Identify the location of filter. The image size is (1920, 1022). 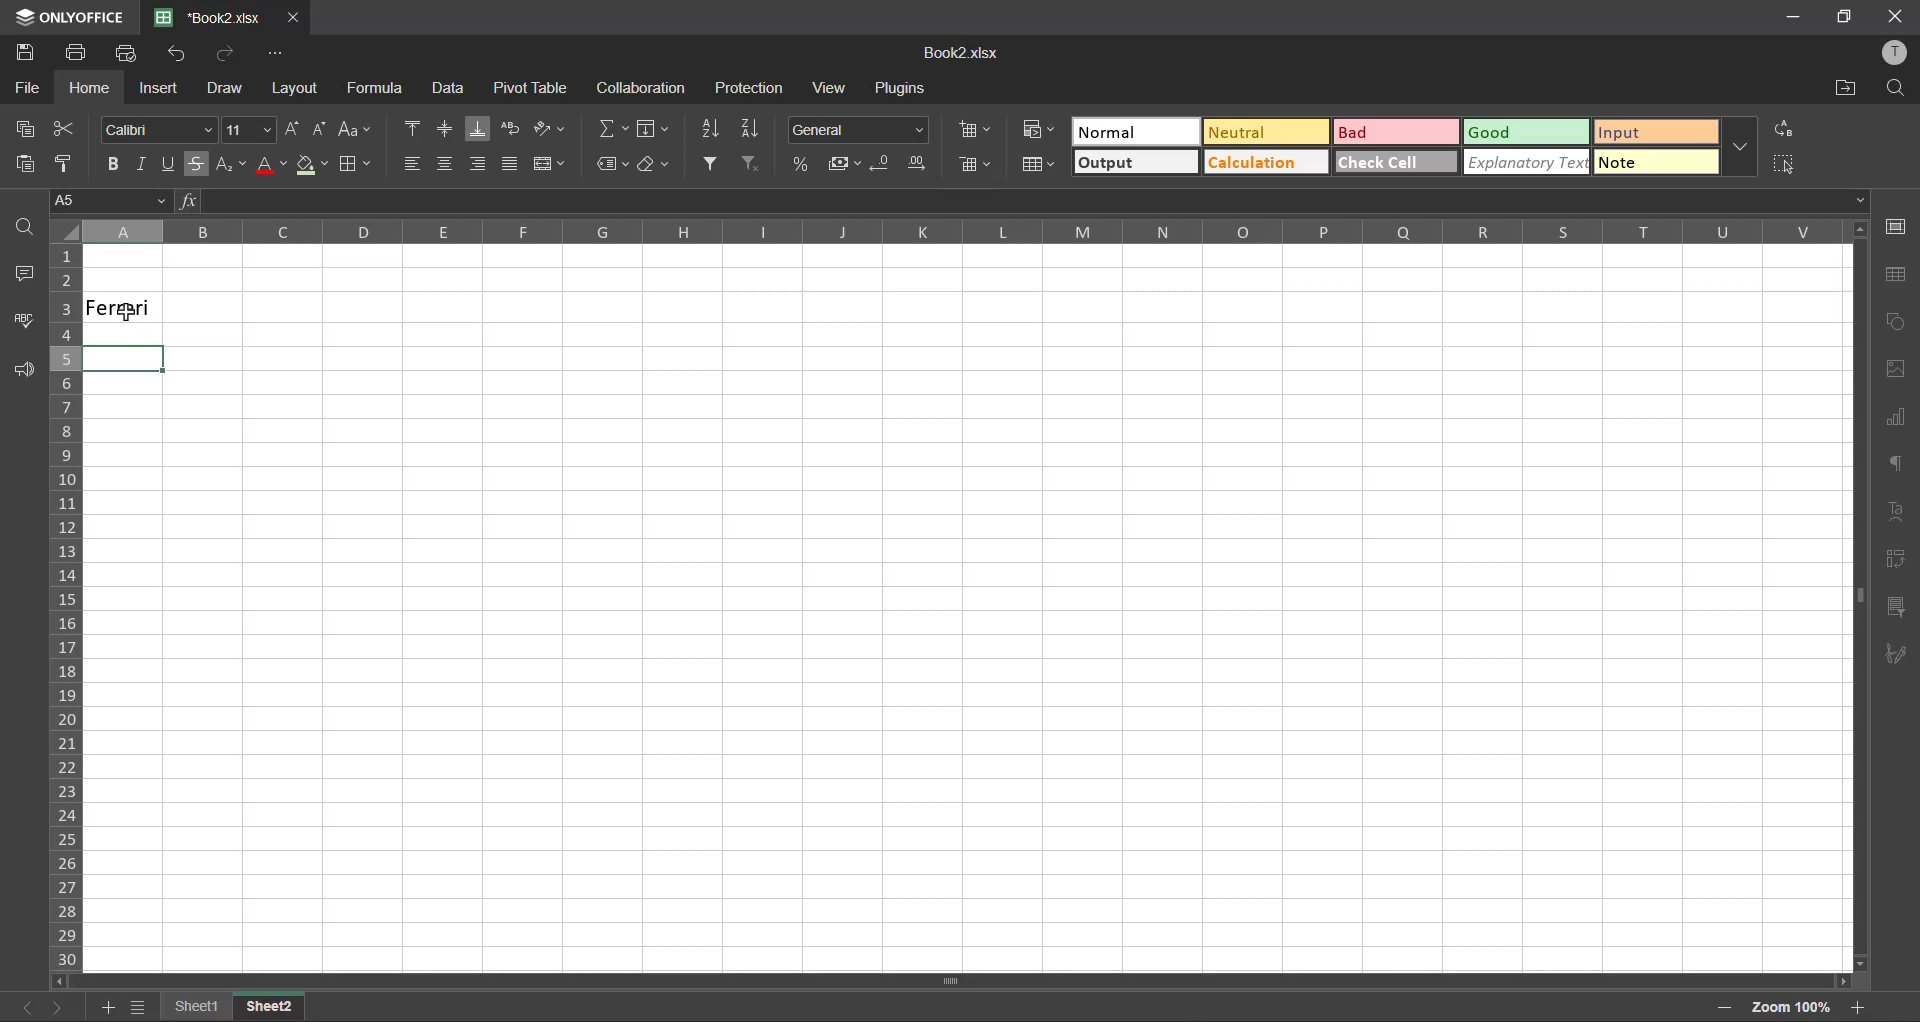
(711, 163).